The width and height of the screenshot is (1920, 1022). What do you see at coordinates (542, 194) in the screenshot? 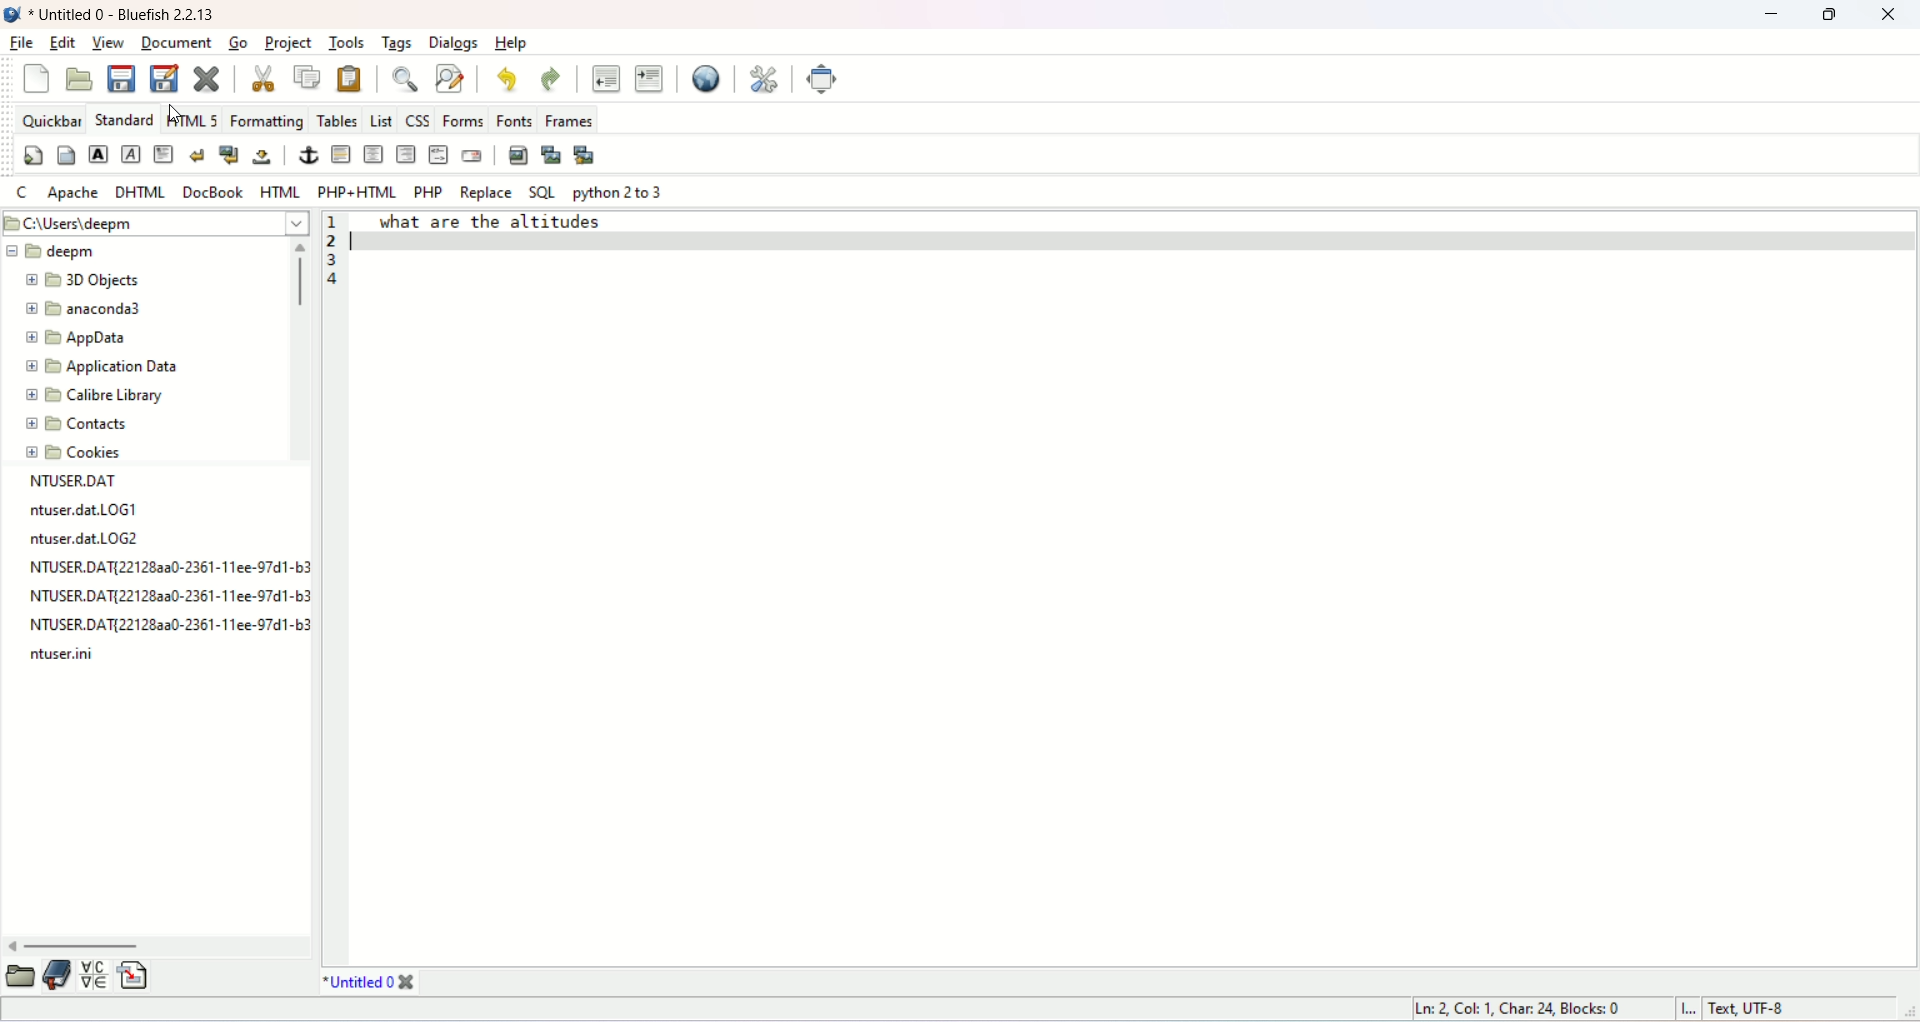
I see `SQL` at bounding box center [542, 194].